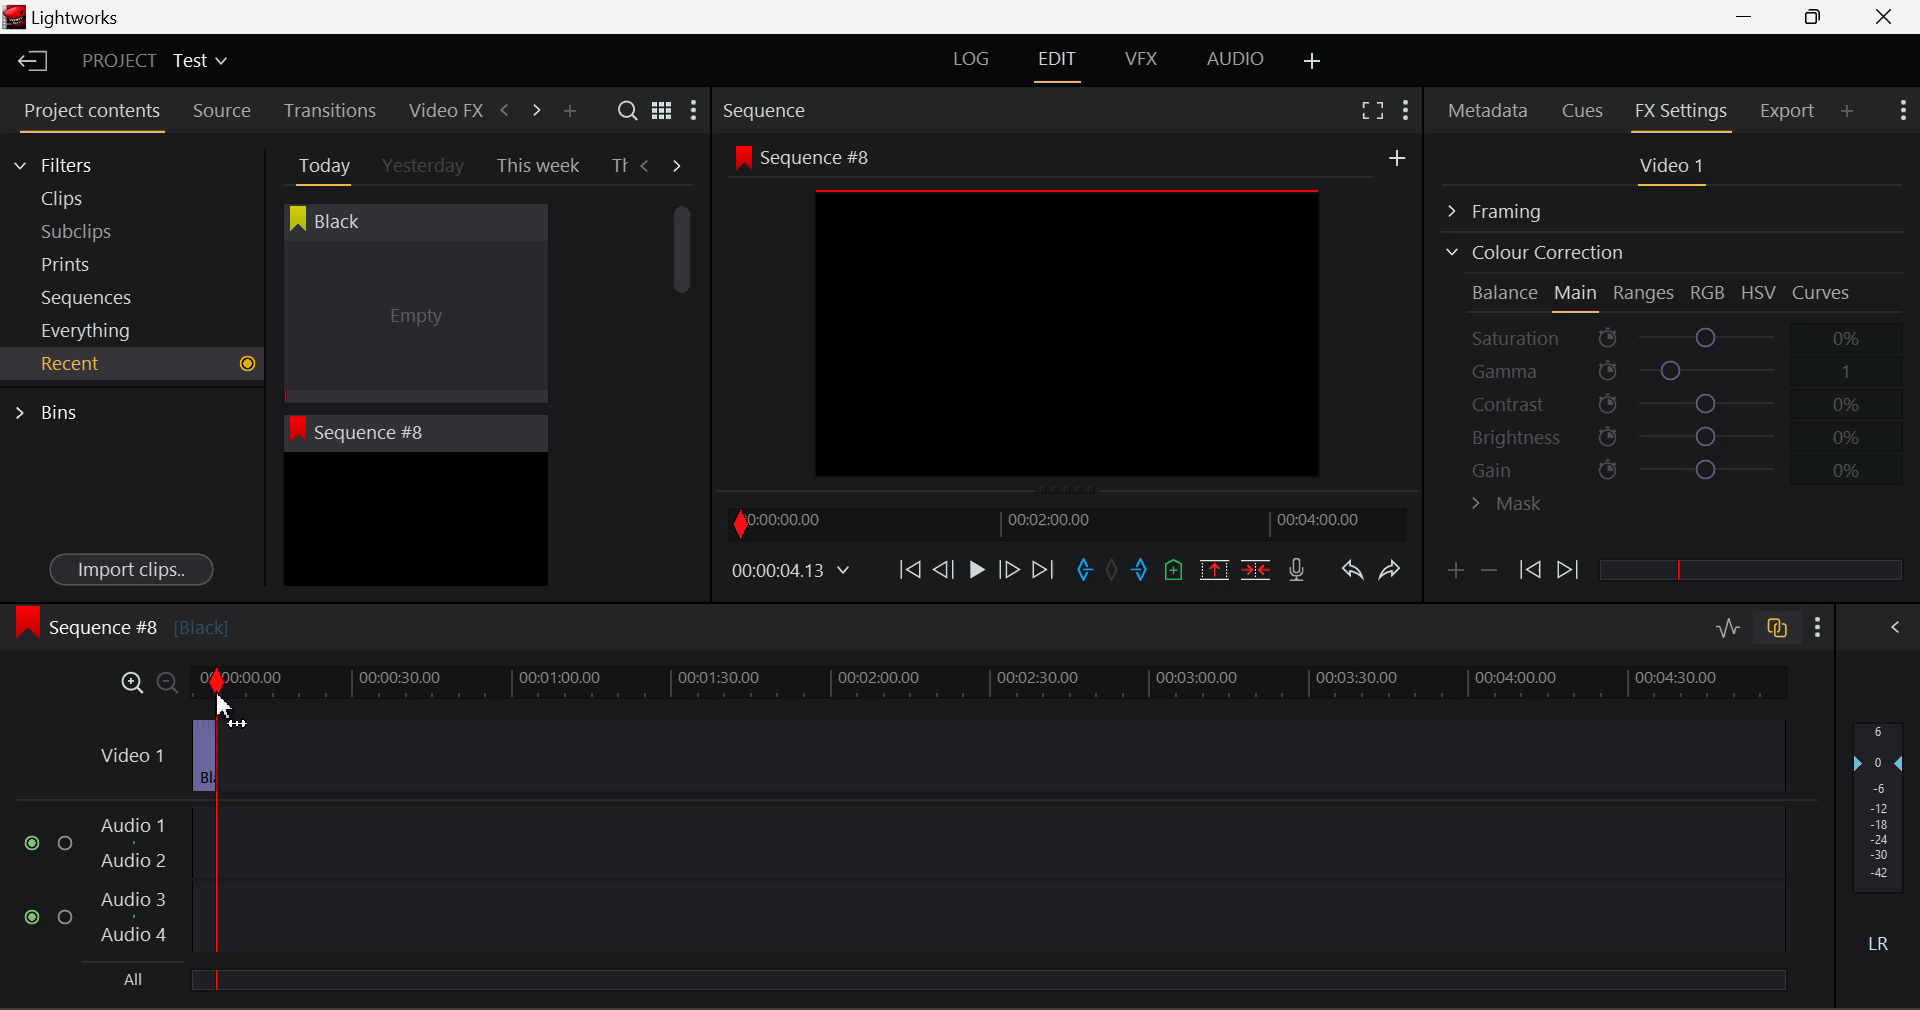 The image size is (1920, 1010). Describe the element at coordinates (618, 167) in the screenshot. I see `Th` at that location.